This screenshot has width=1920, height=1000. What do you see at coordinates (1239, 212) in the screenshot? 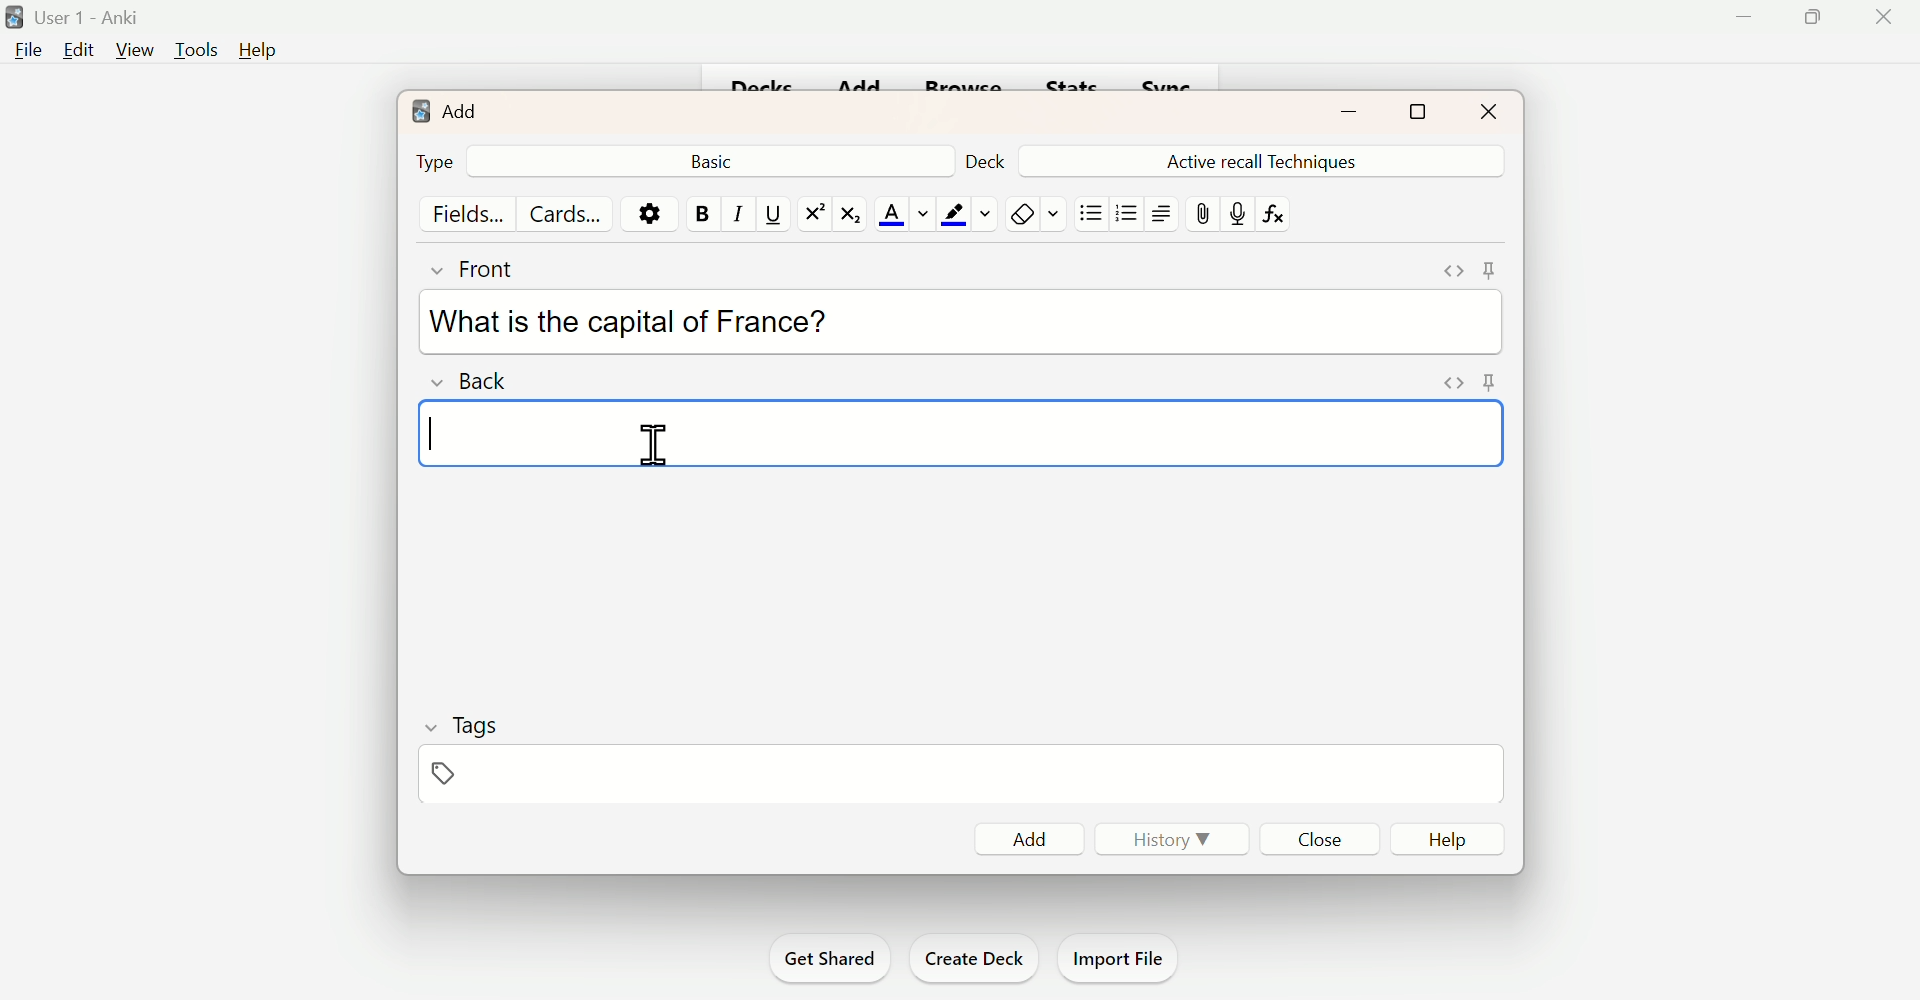
I see `Mic` at bounding box center [1239, 212].